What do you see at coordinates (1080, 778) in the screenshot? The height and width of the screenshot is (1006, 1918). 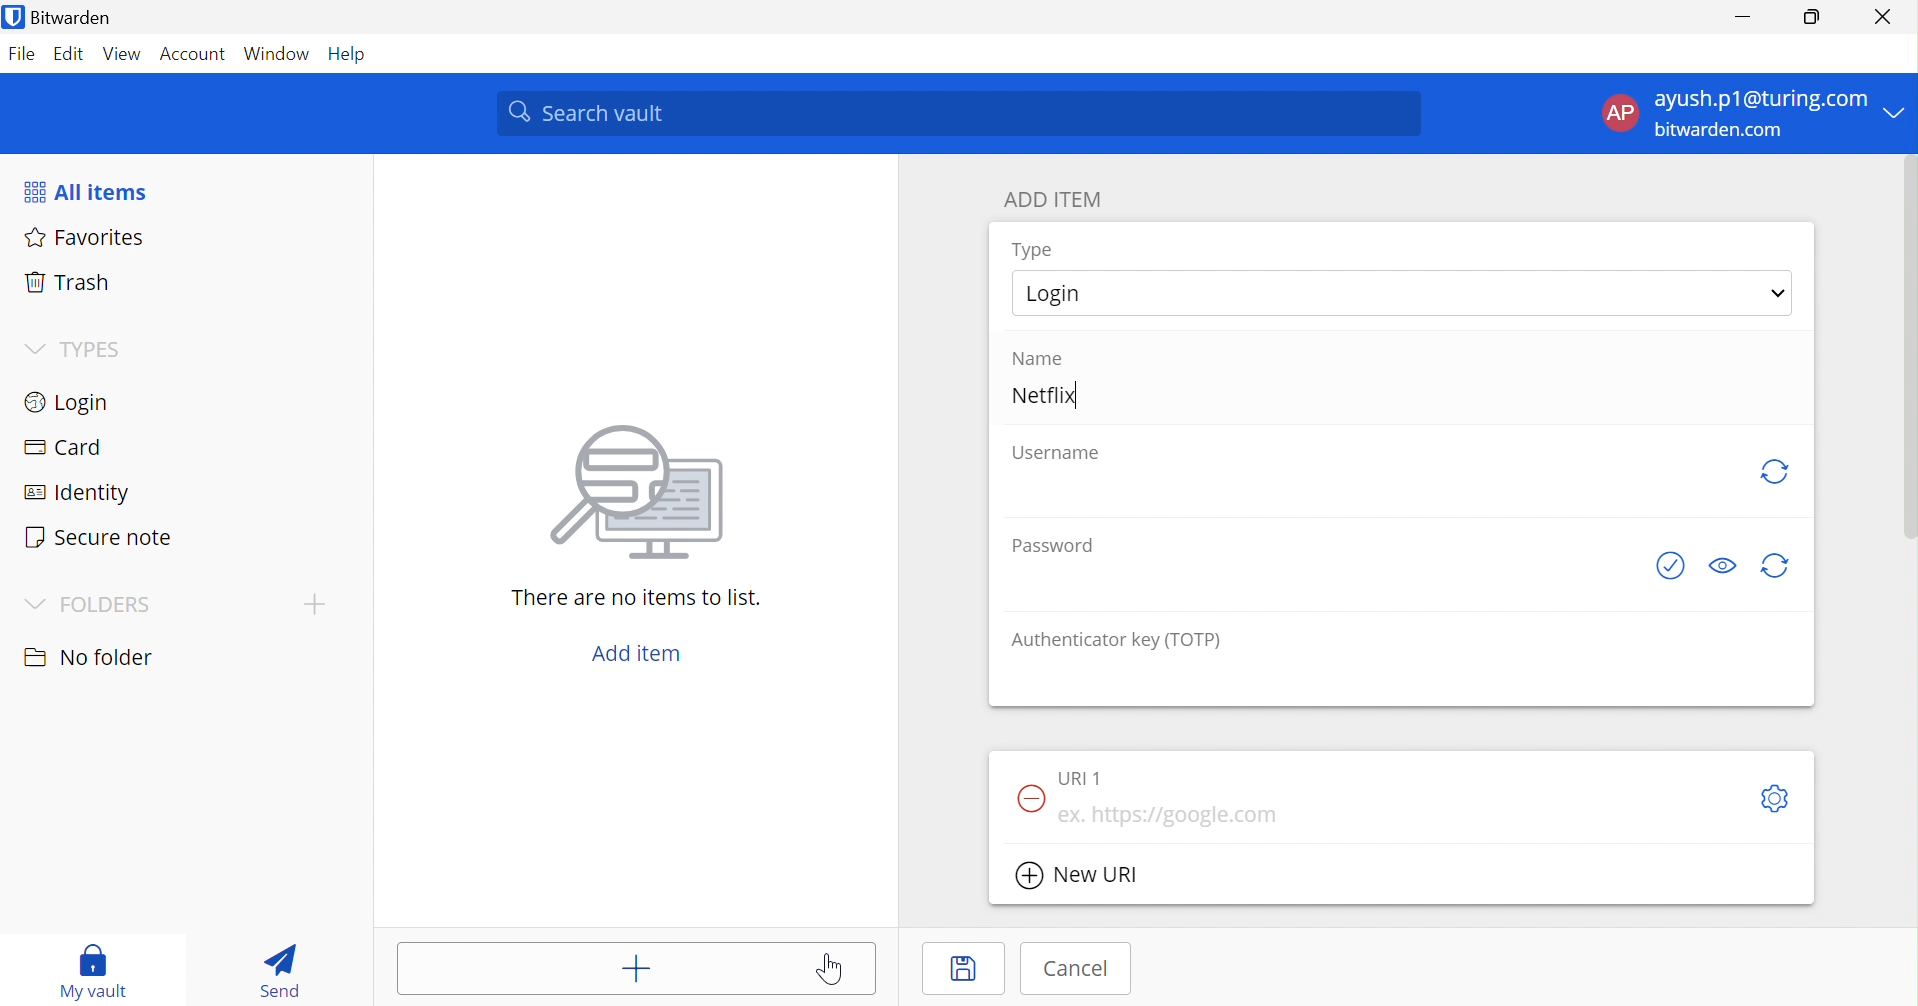 I see `URl 1` at bounding box center [1080, 778].